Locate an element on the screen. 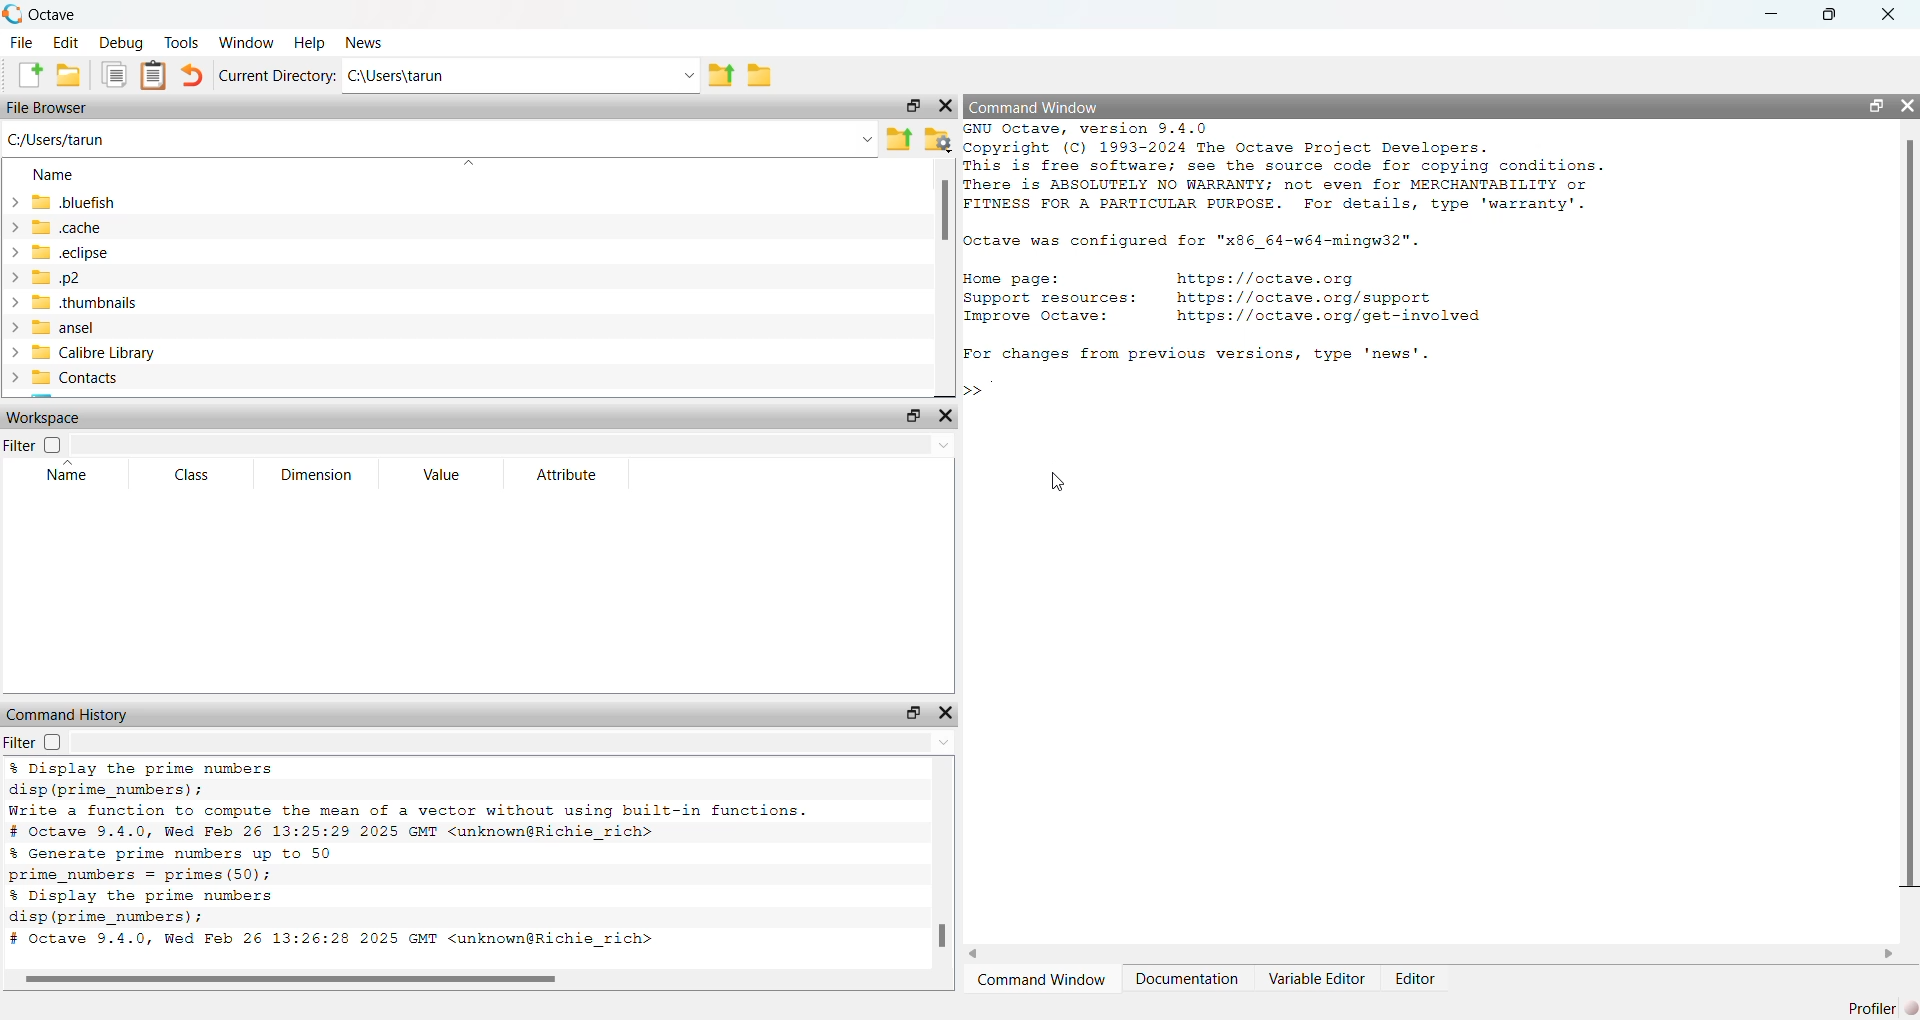 The height and width of the screenshot is (1020, 1920). Drop-down  is located at coordinates (867, 139).